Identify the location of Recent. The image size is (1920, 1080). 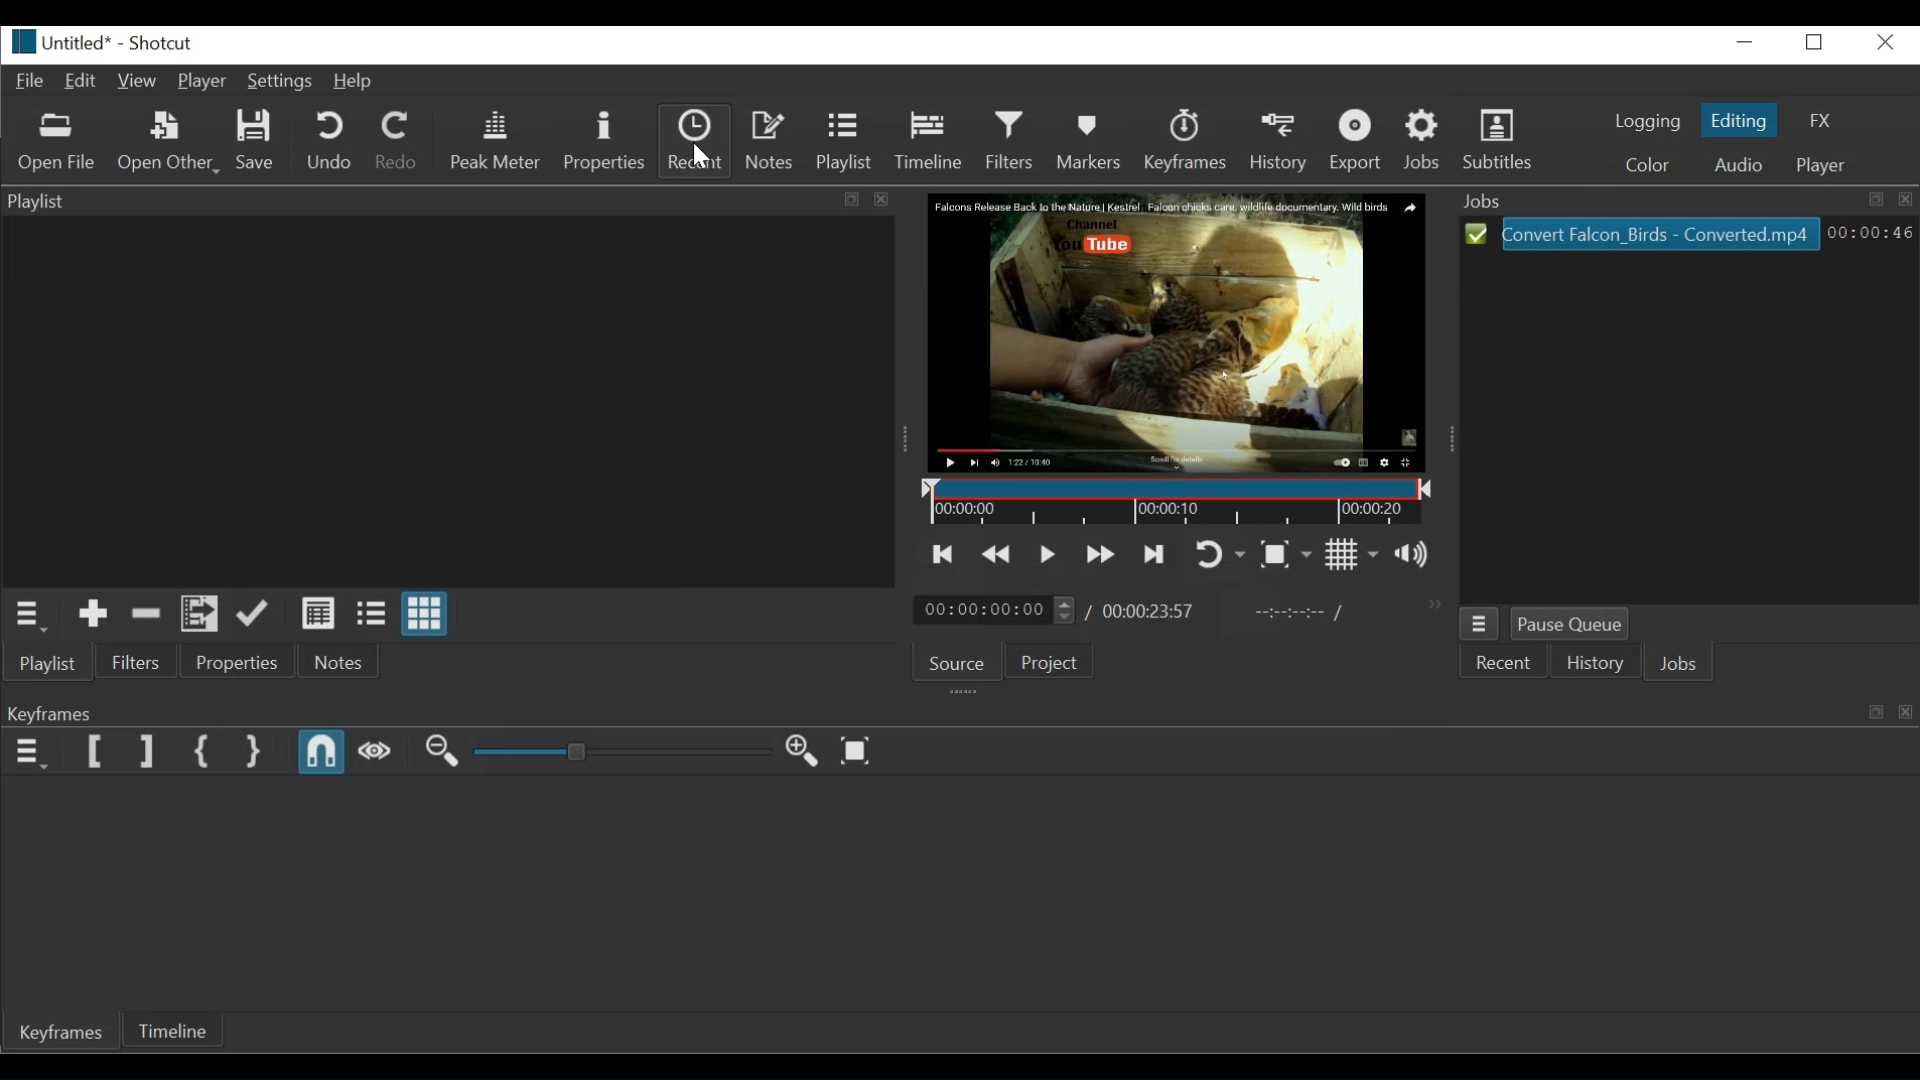
(1508, 664).